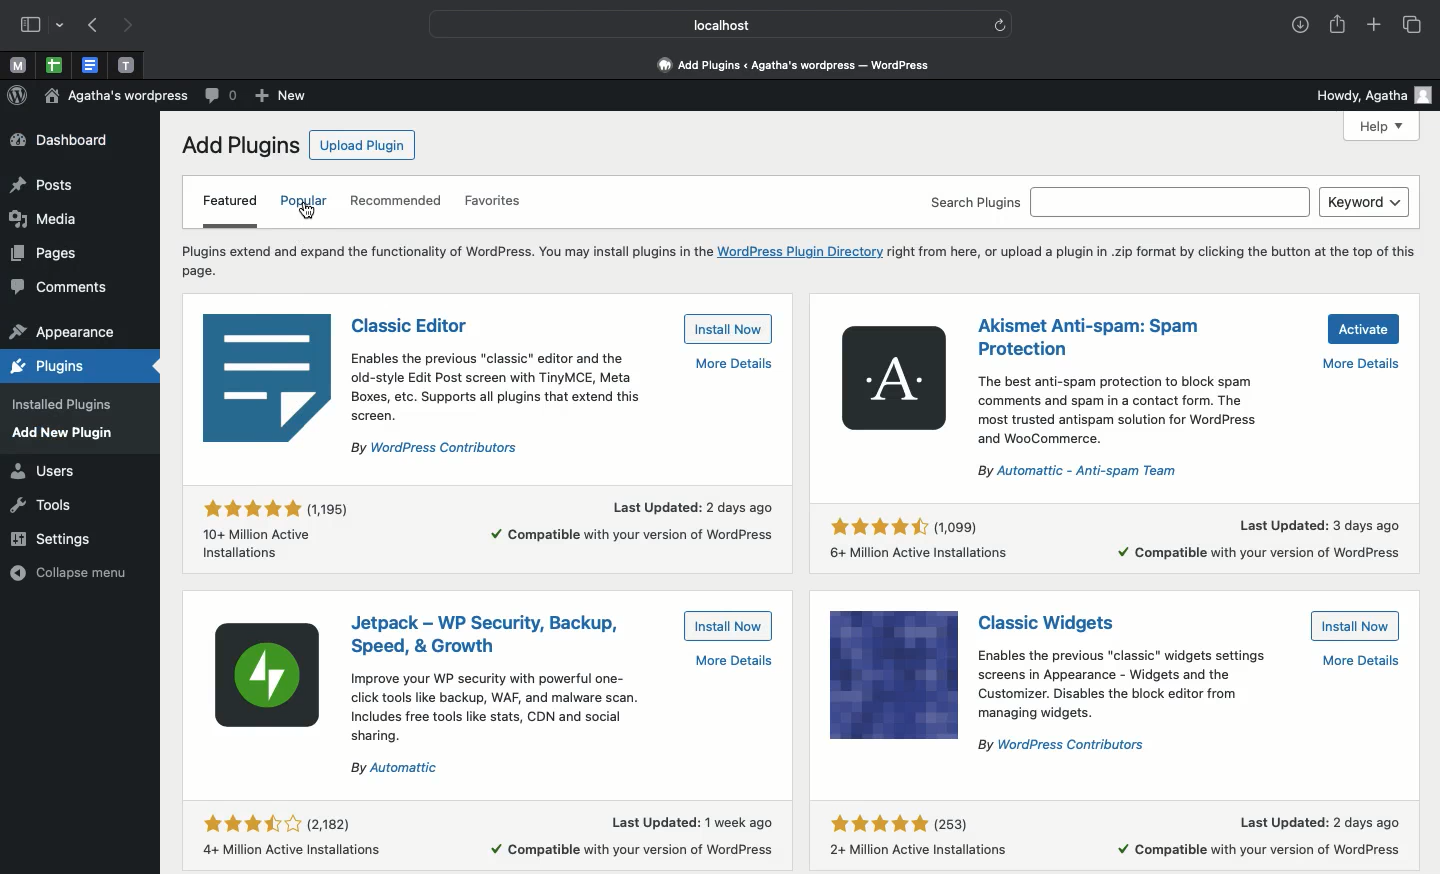 The width and height of the screenshot is (1440, 874). Describe the element at coordinates (68, 433) in the screenshot. I see `add new plugin` at that location.